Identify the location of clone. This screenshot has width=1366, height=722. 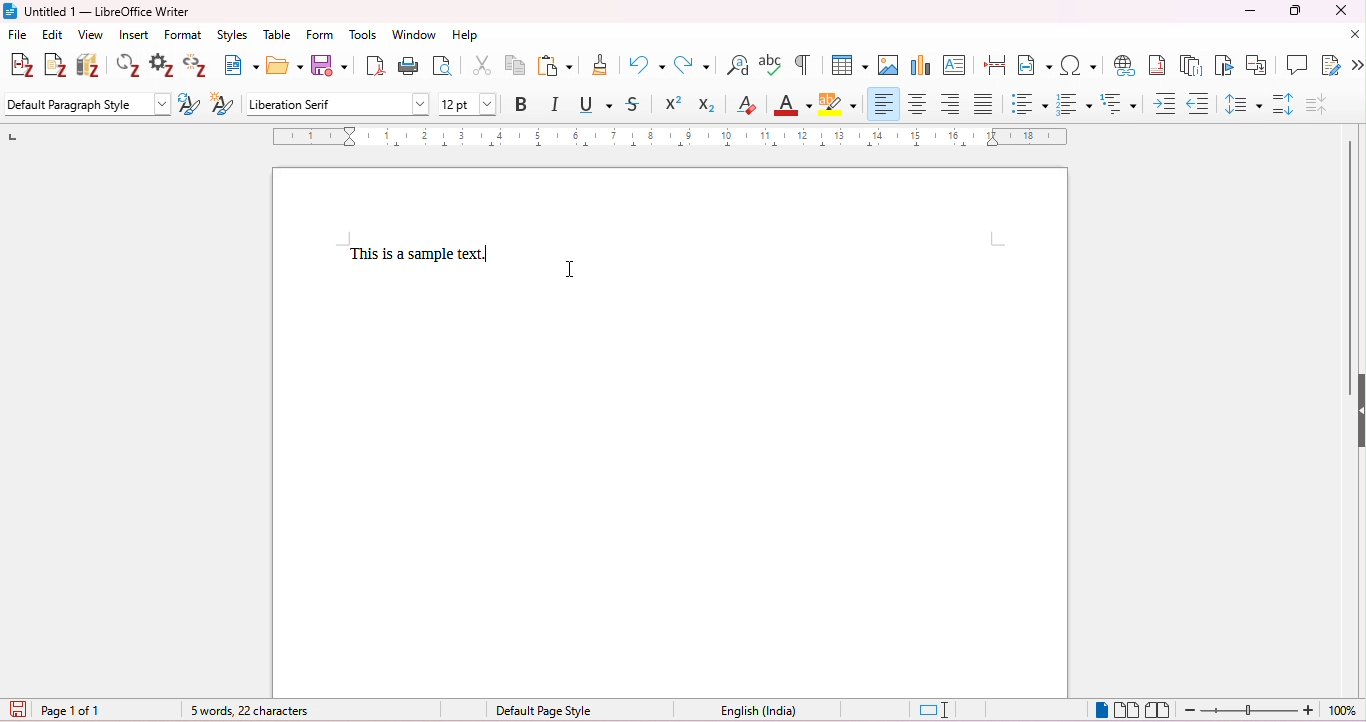
(602, 64).